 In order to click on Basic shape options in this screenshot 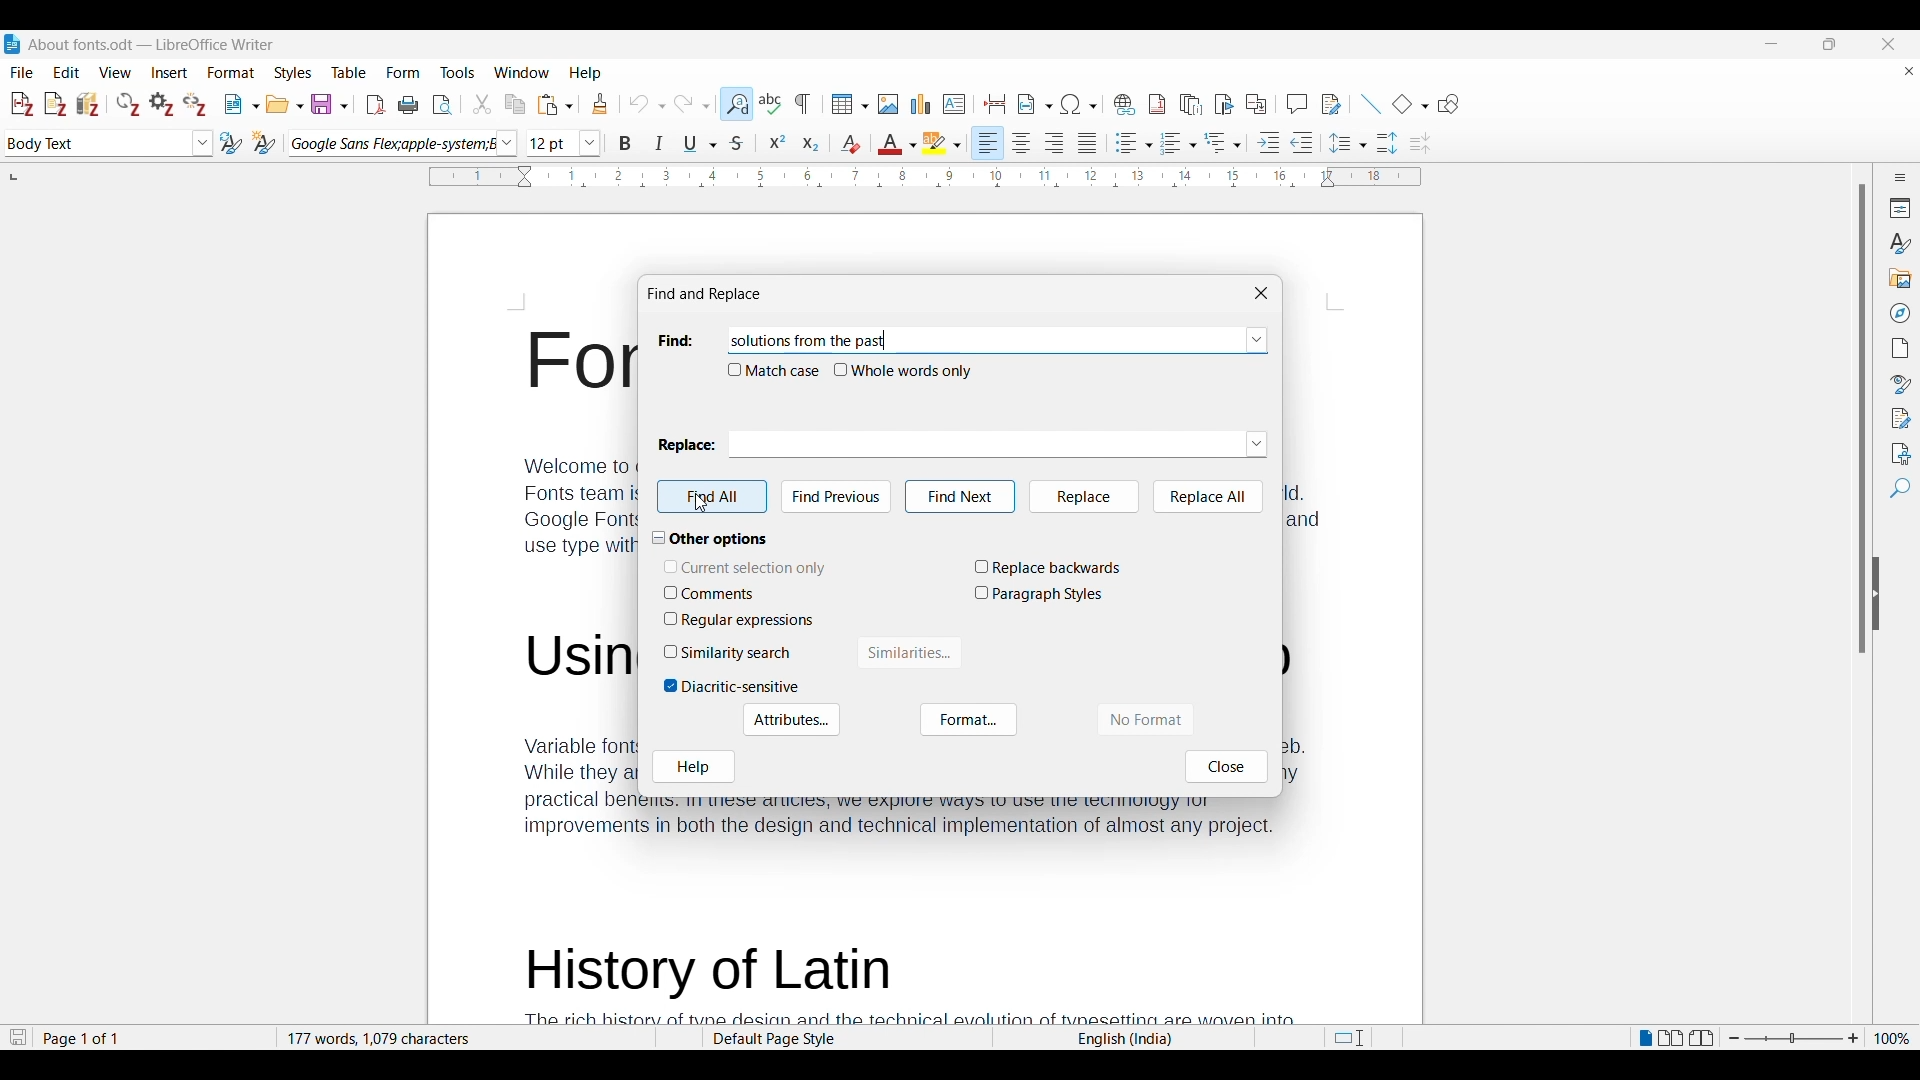, I will do `click(1410, 104)`.